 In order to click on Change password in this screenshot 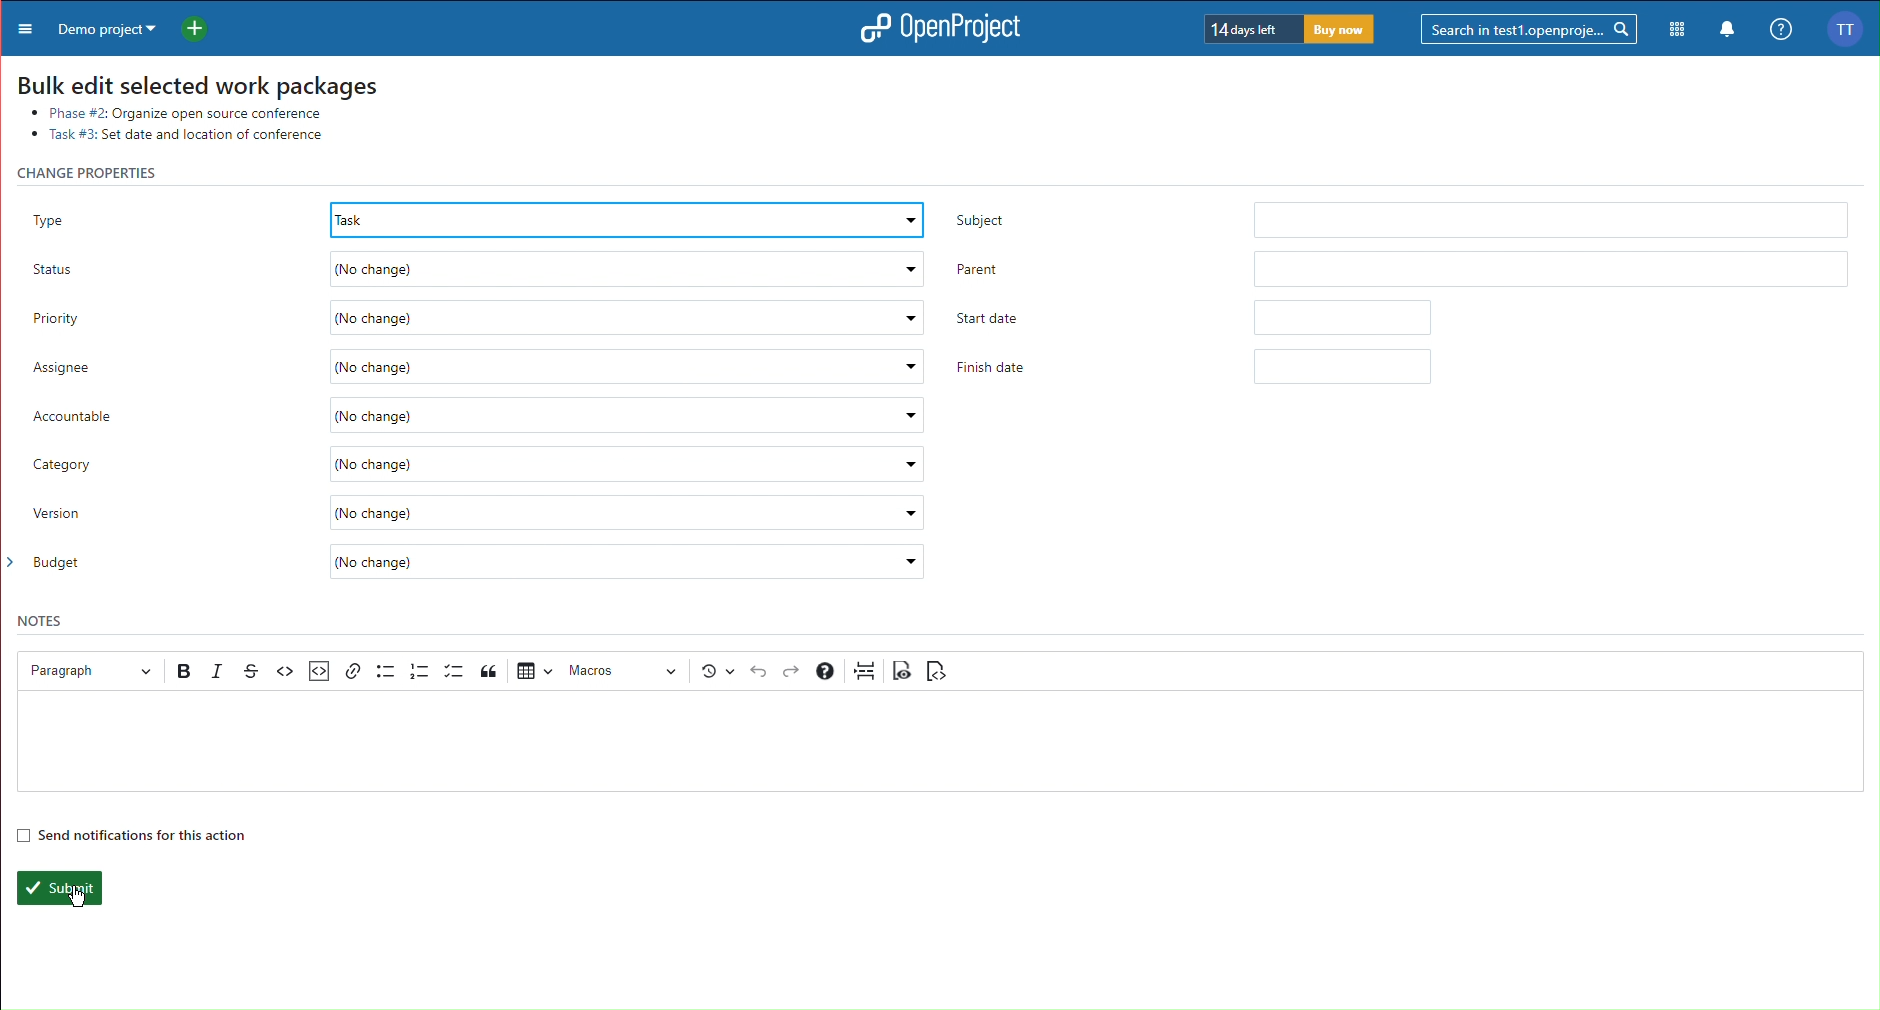, I will do `click(97, 172)`.